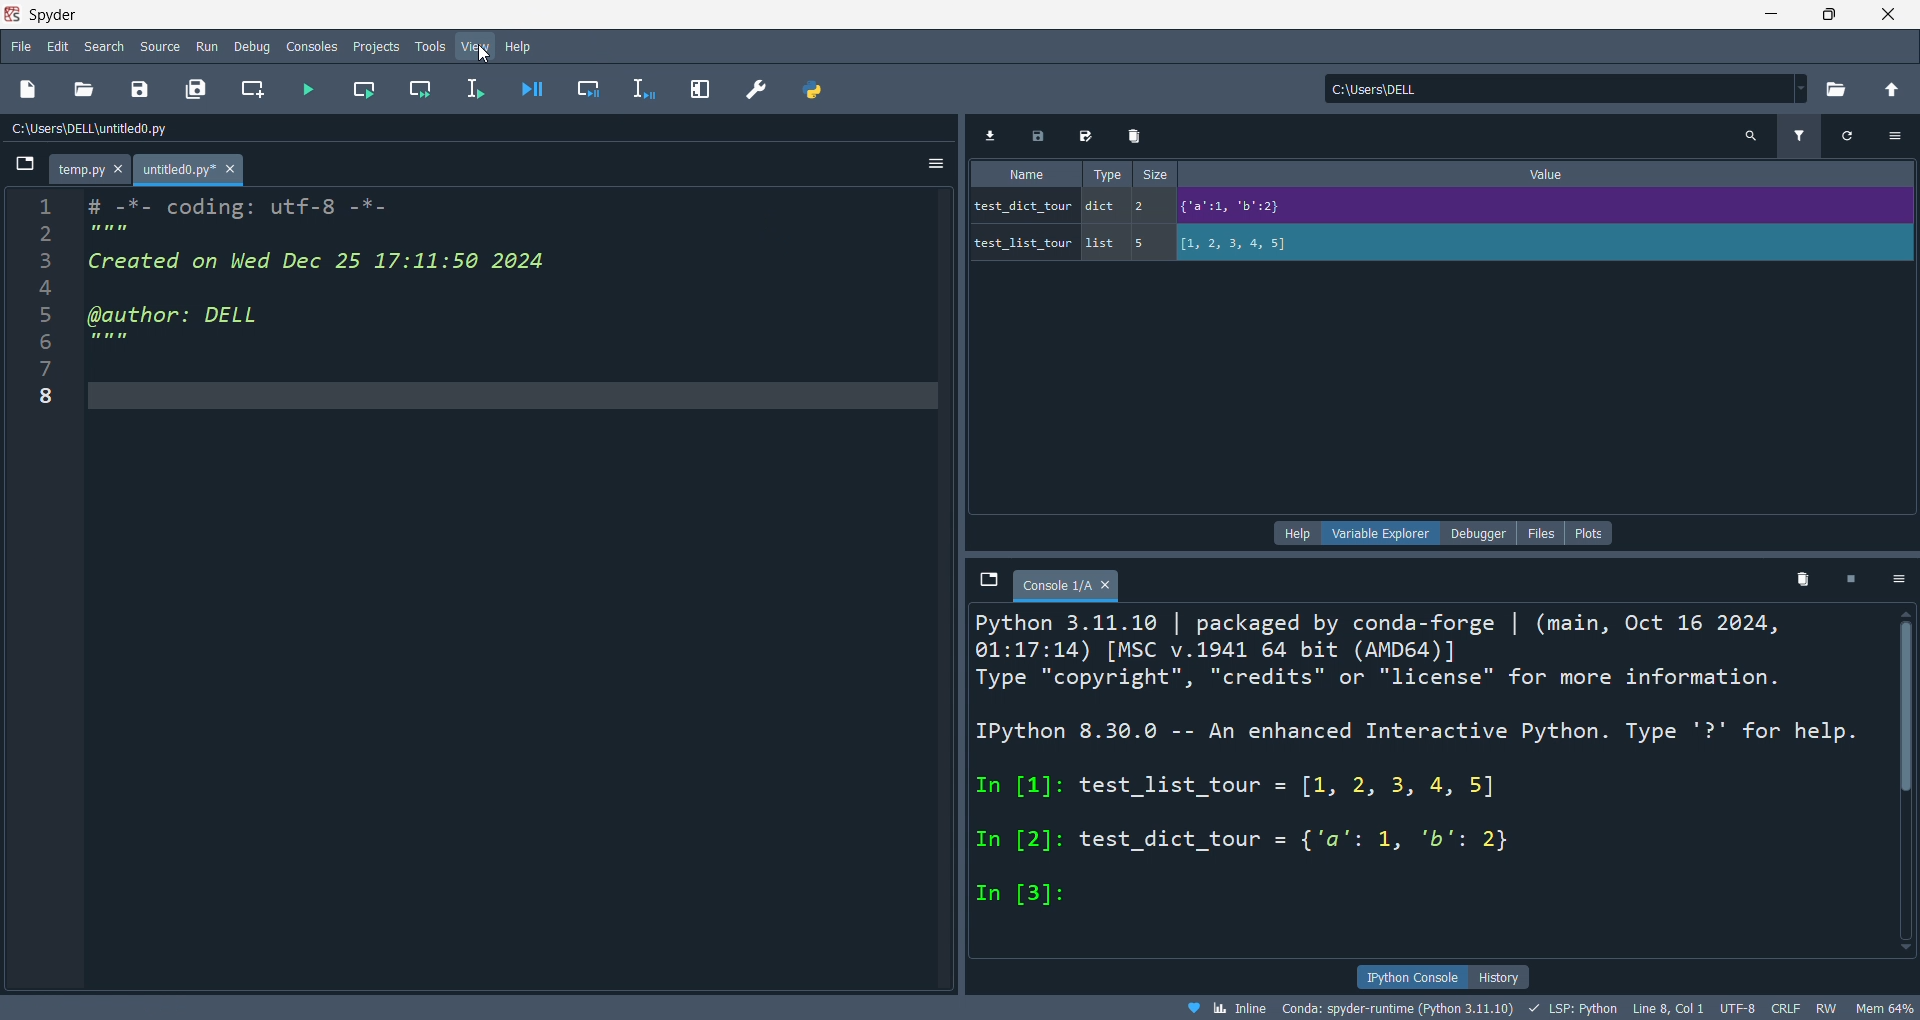  What do you see at coordinates (83, 90) in the screenshot?
I see `open file` at bounding box center [83, 90].